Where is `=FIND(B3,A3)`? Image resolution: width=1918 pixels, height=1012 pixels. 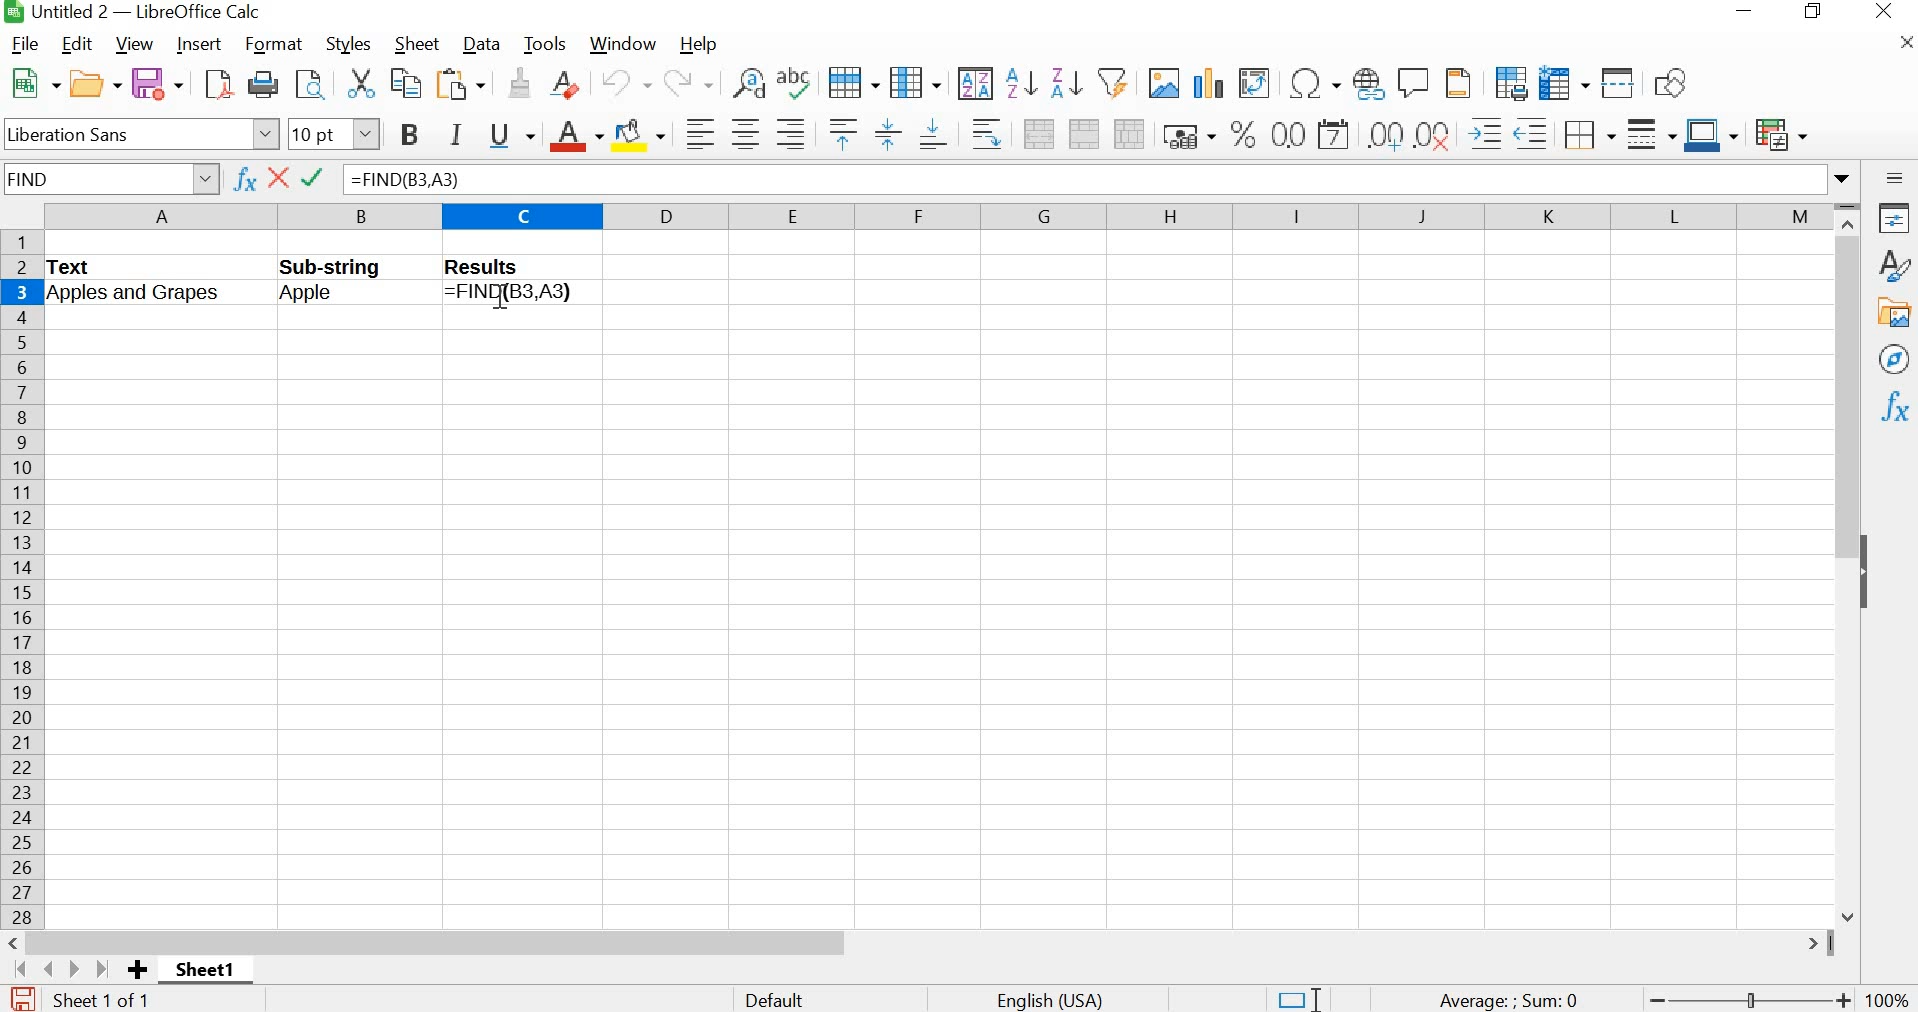 =FIND(B3,A3) is located at coordinates (521, 294).